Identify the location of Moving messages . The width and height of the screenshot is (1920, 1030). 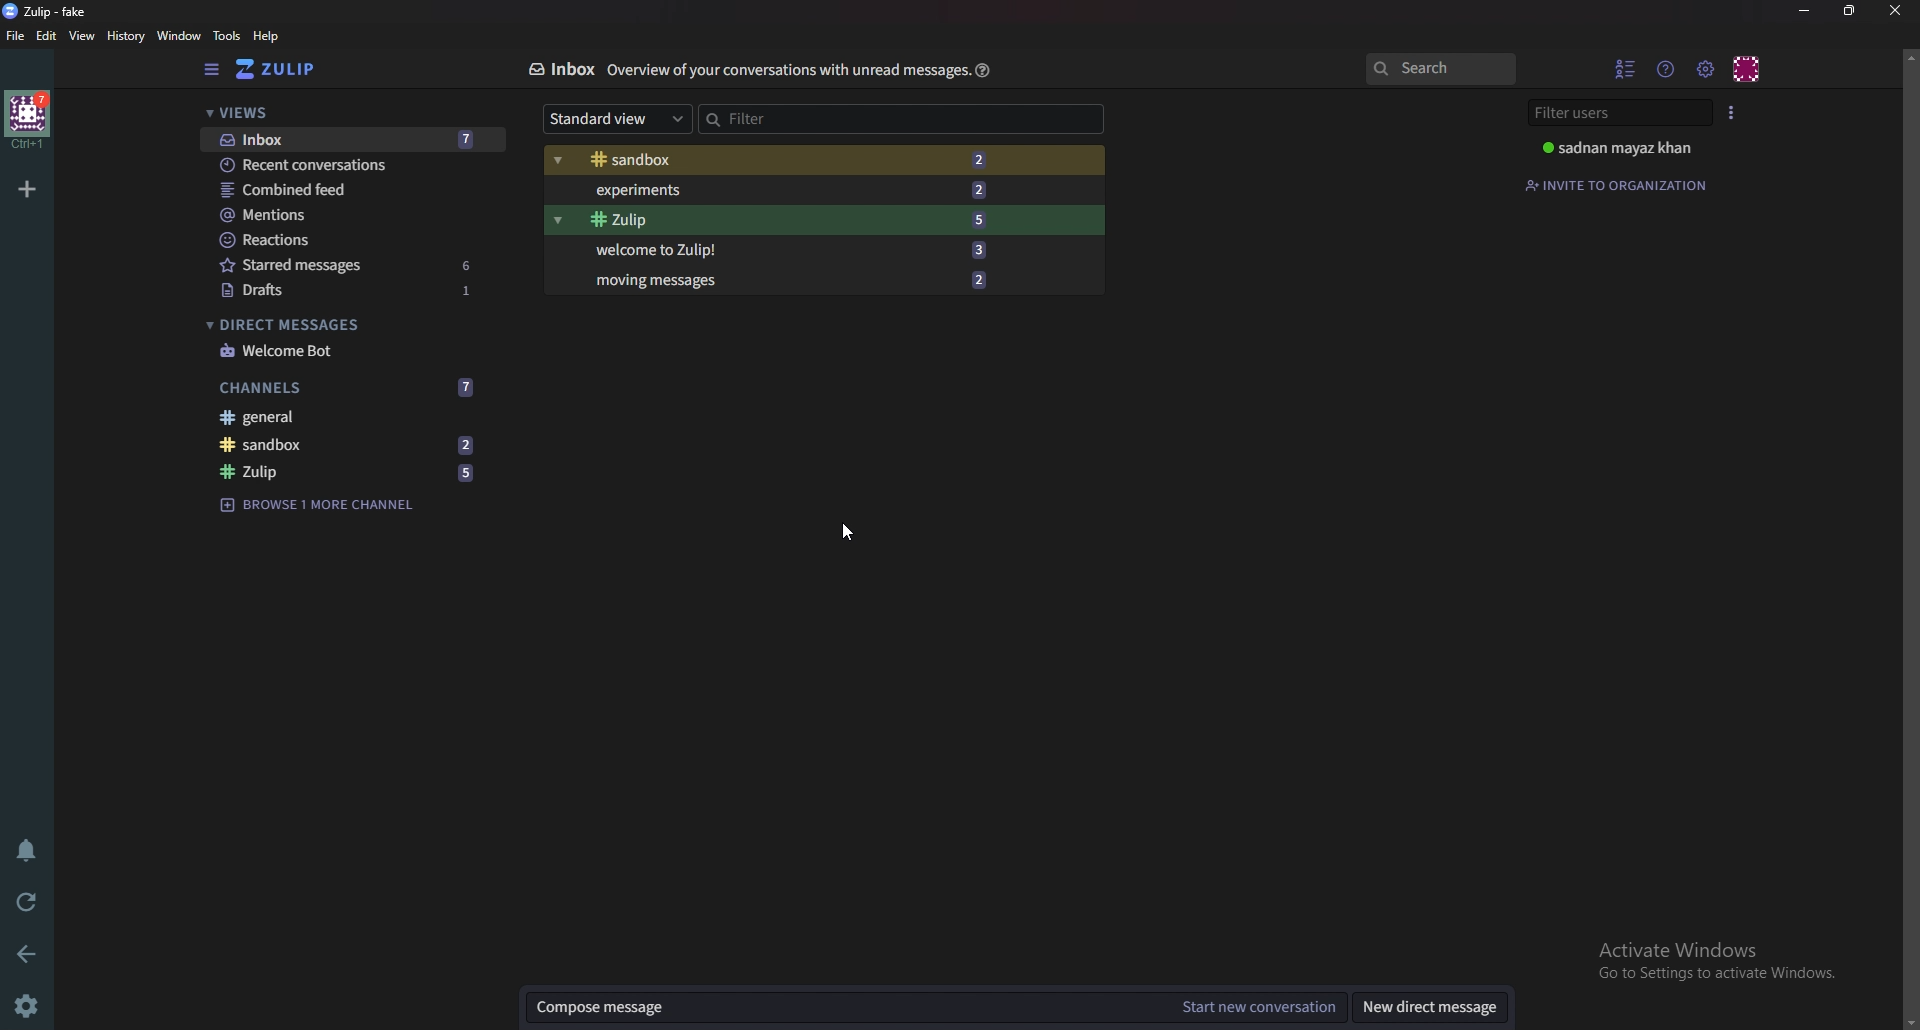
(665, 284).